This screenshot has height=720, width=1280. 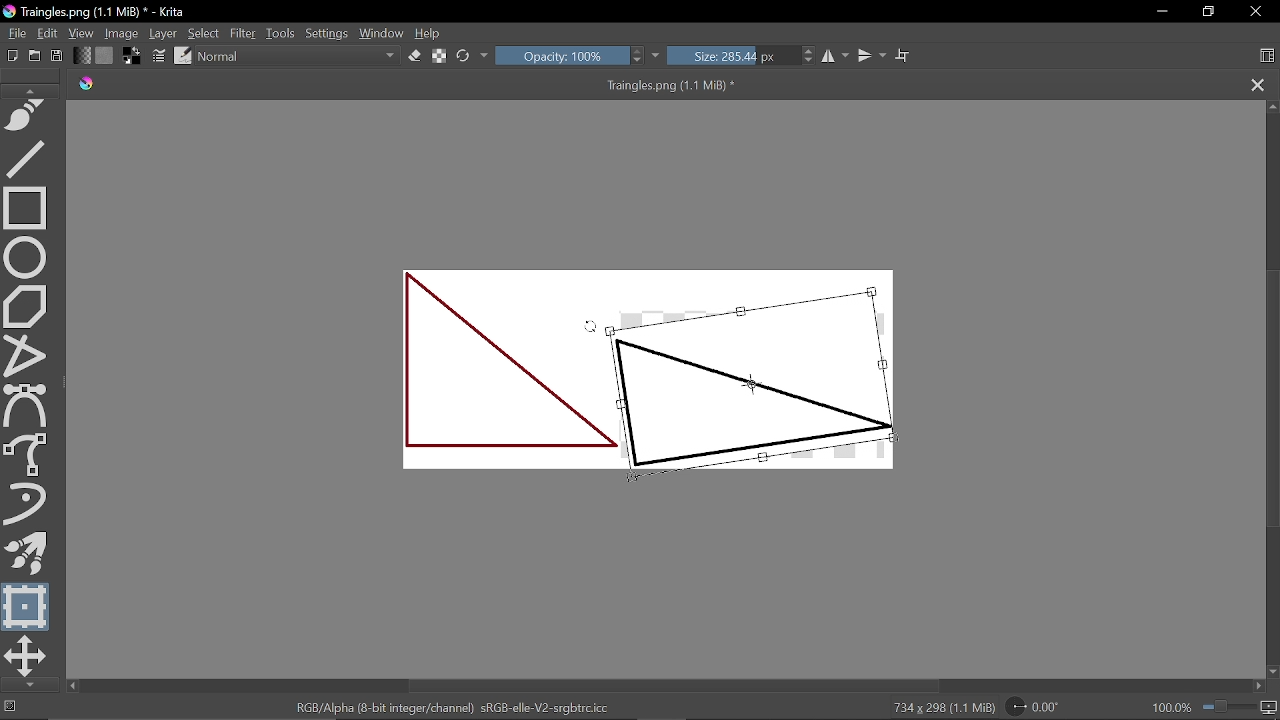 I want to click on View, so click(x=83, y=34).